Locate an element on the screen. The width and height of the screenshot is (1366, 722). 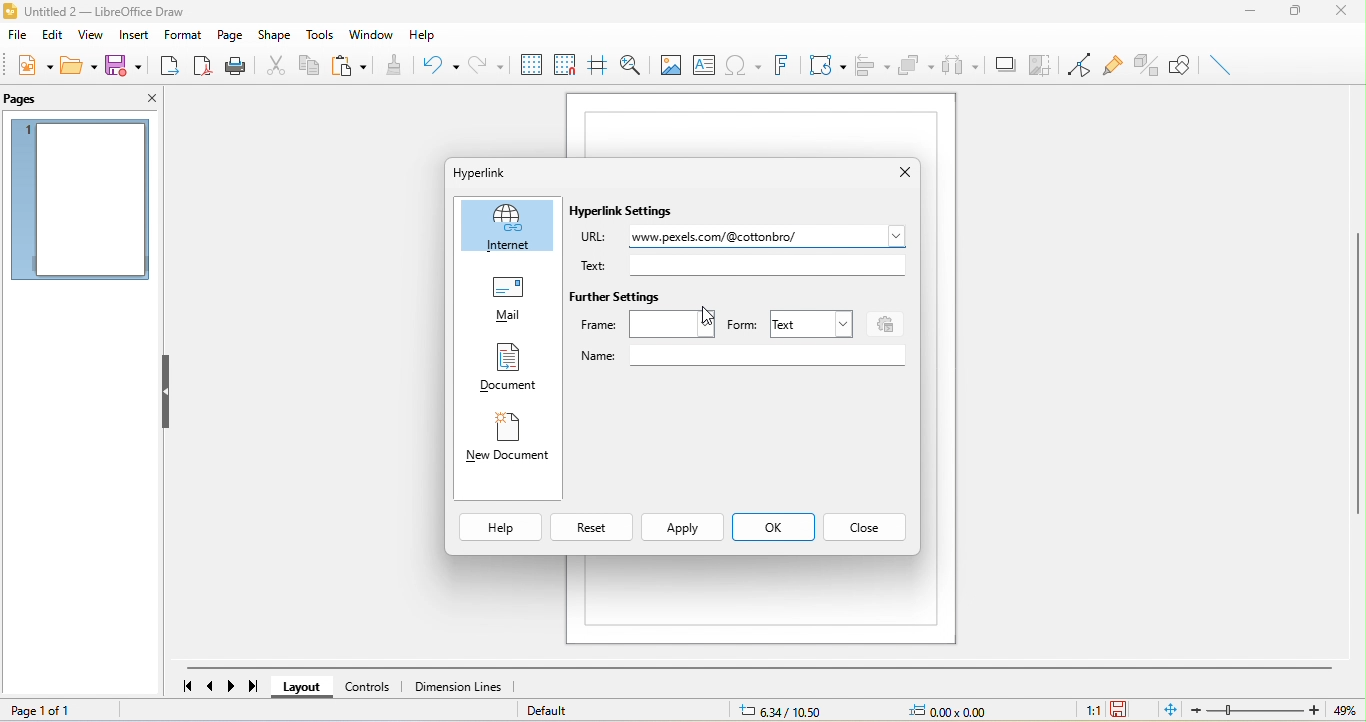
zoom and pan is located at coordinates (631, 62).